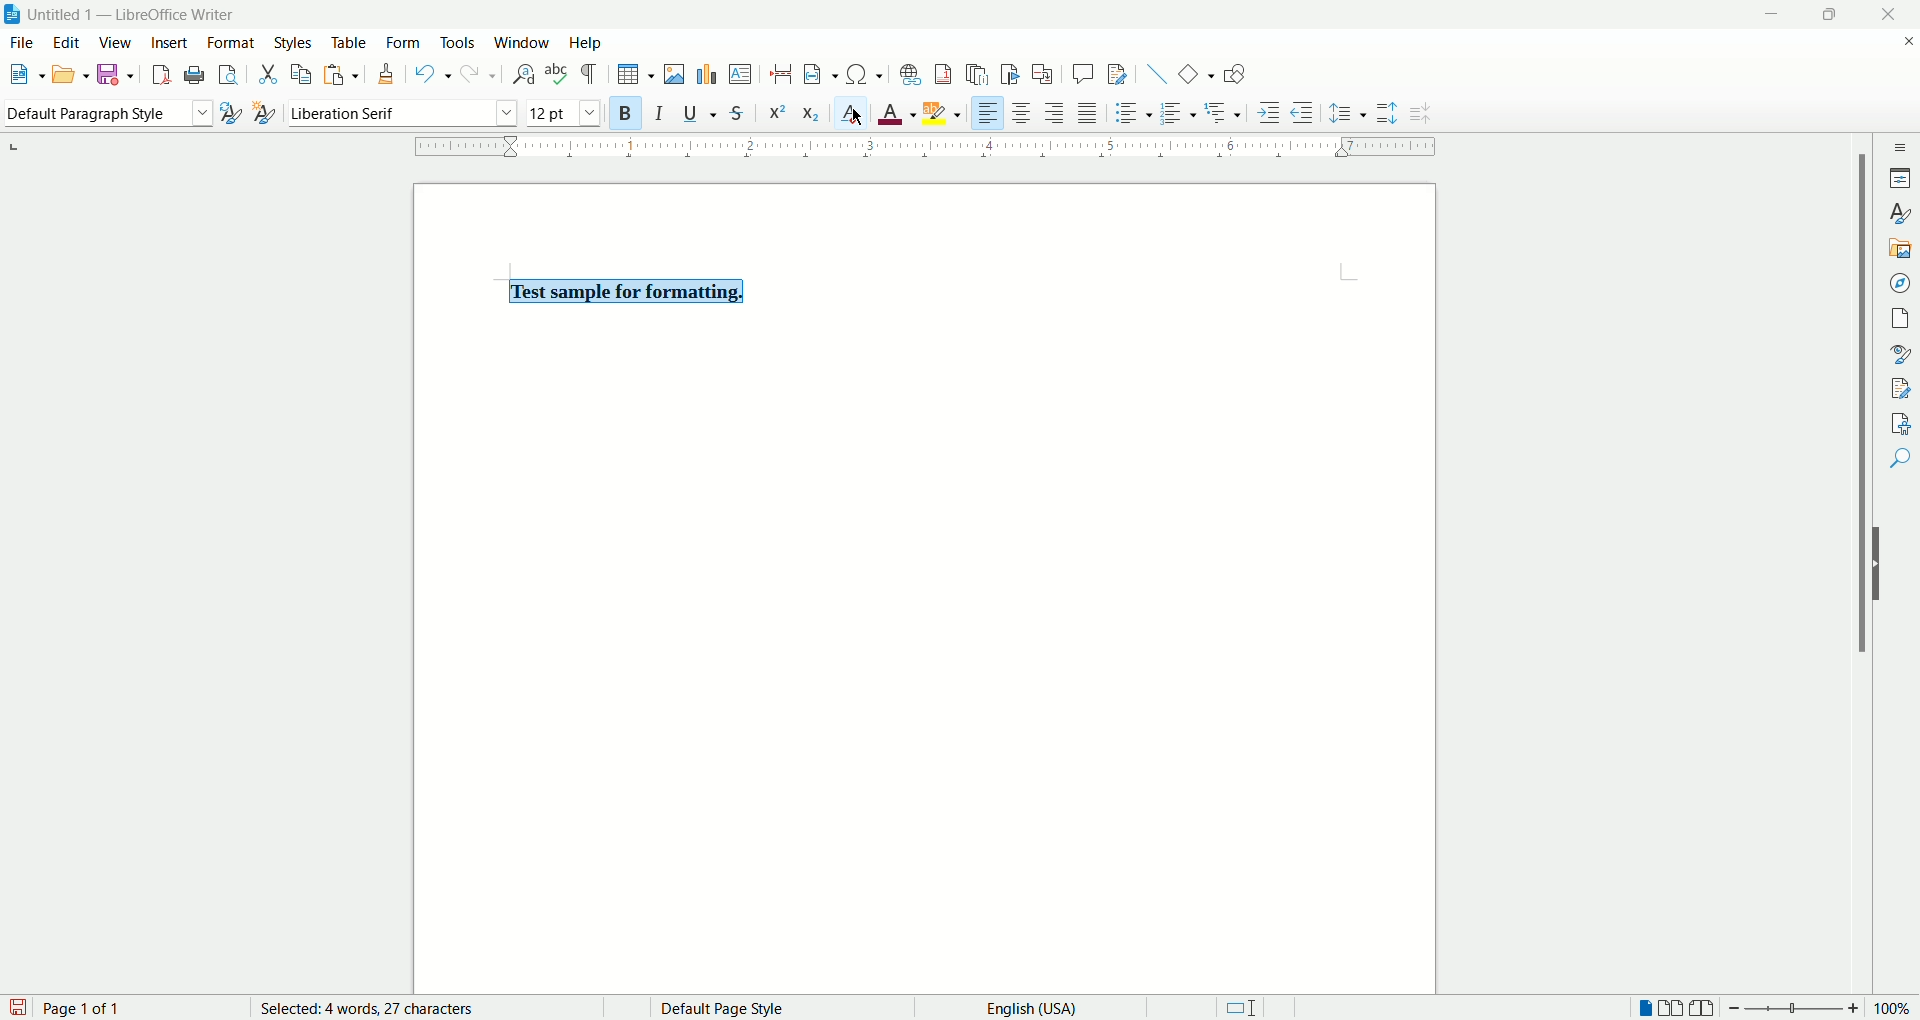  What do you see at coordinates (69, 76) in the screenshot?
I see `open` at bounding box center [69, 76].